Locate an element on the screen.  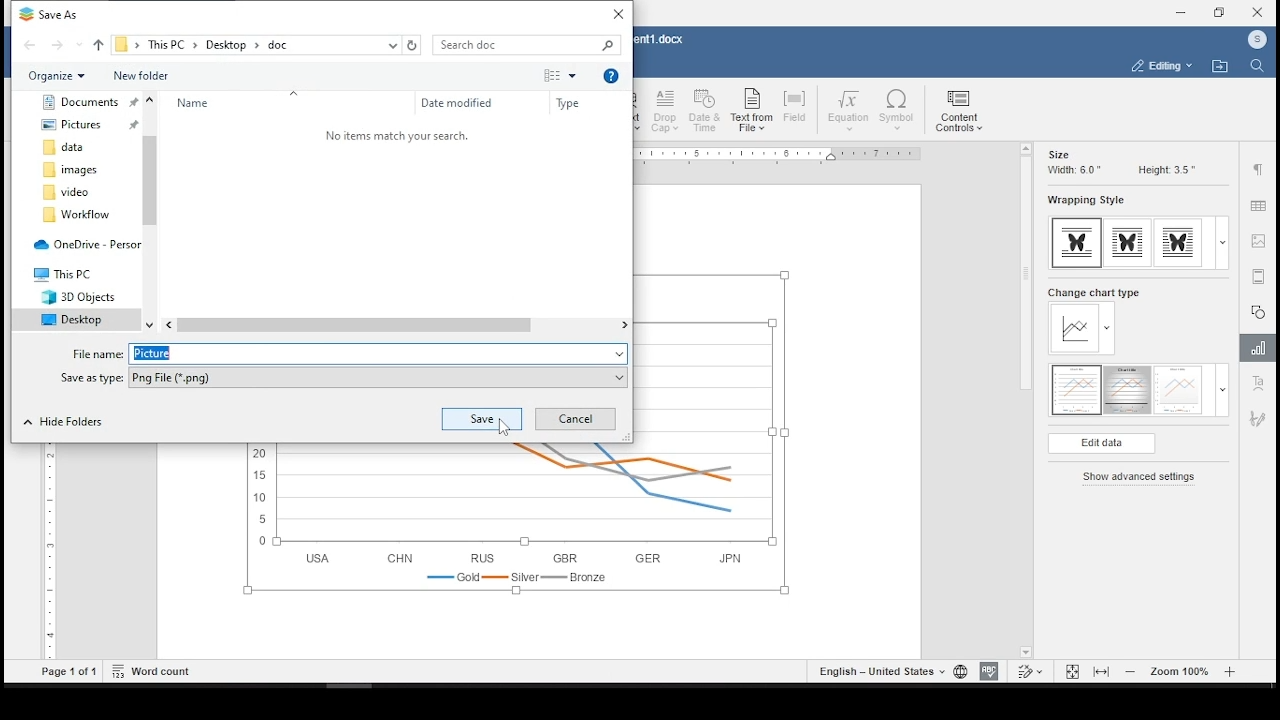
save as is located at coordinates (50, 14).